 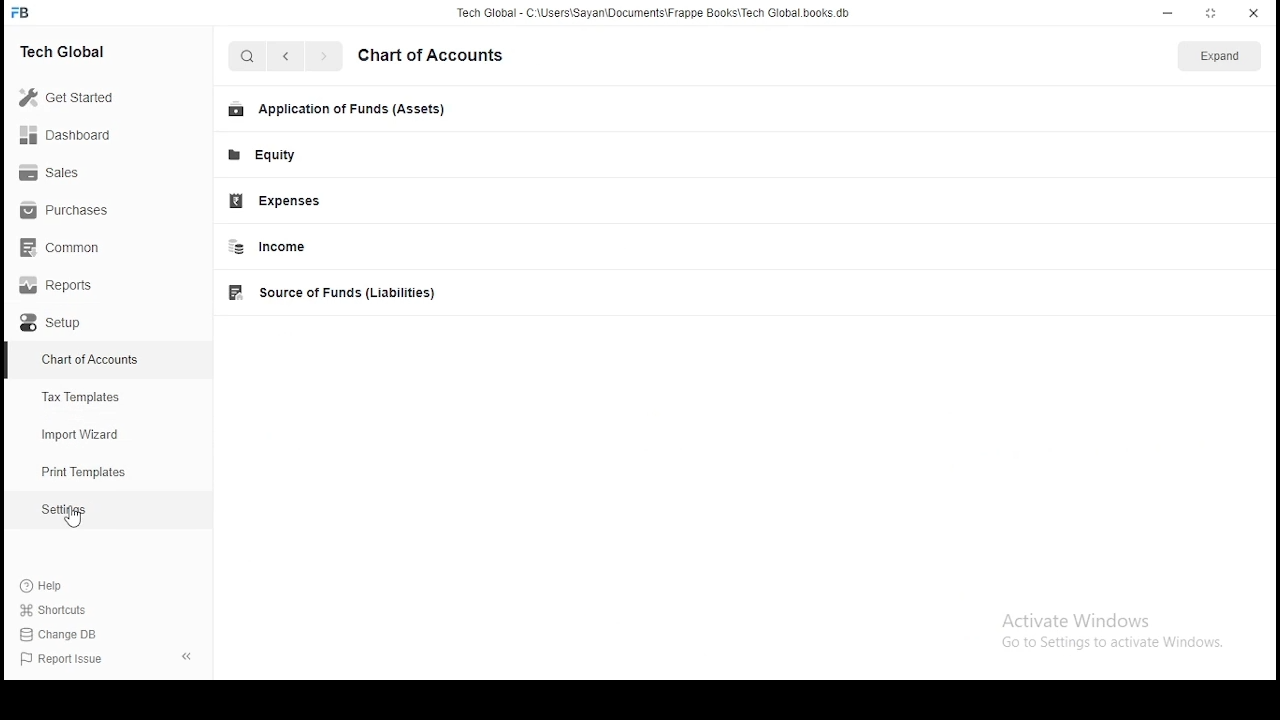 I want to click on expand , so click(x=1226, y=59).